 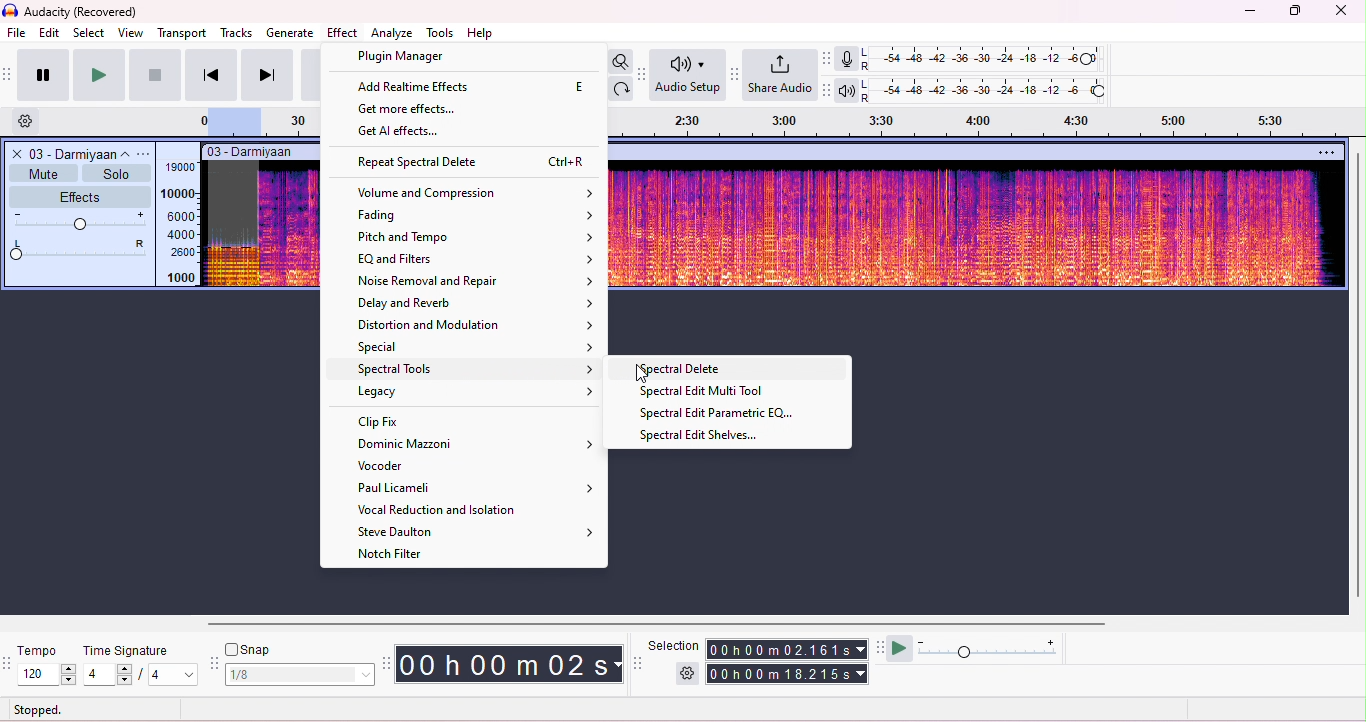 What do you see at coordinates (181, 224) in the screenshot?
I see `frequency` at bounding box center [181, 224].